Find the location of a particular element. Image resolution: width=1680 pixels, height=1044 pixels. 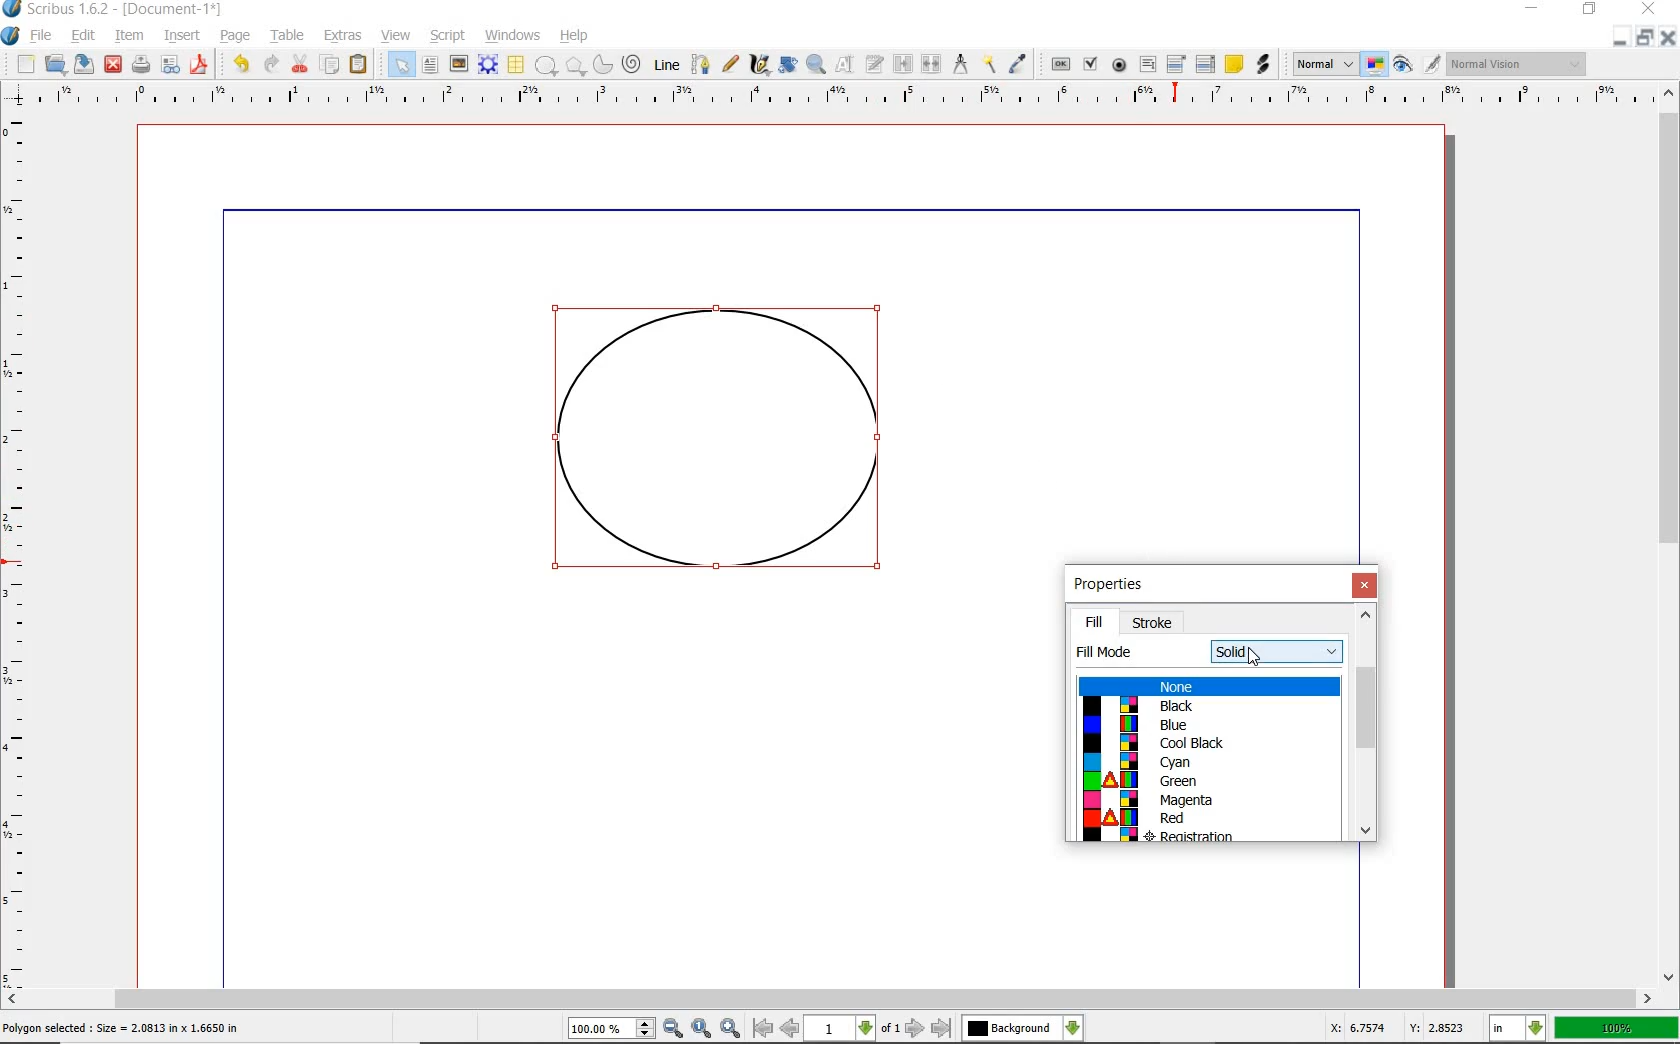

colorcolor is located at coordinates (1210, 835).